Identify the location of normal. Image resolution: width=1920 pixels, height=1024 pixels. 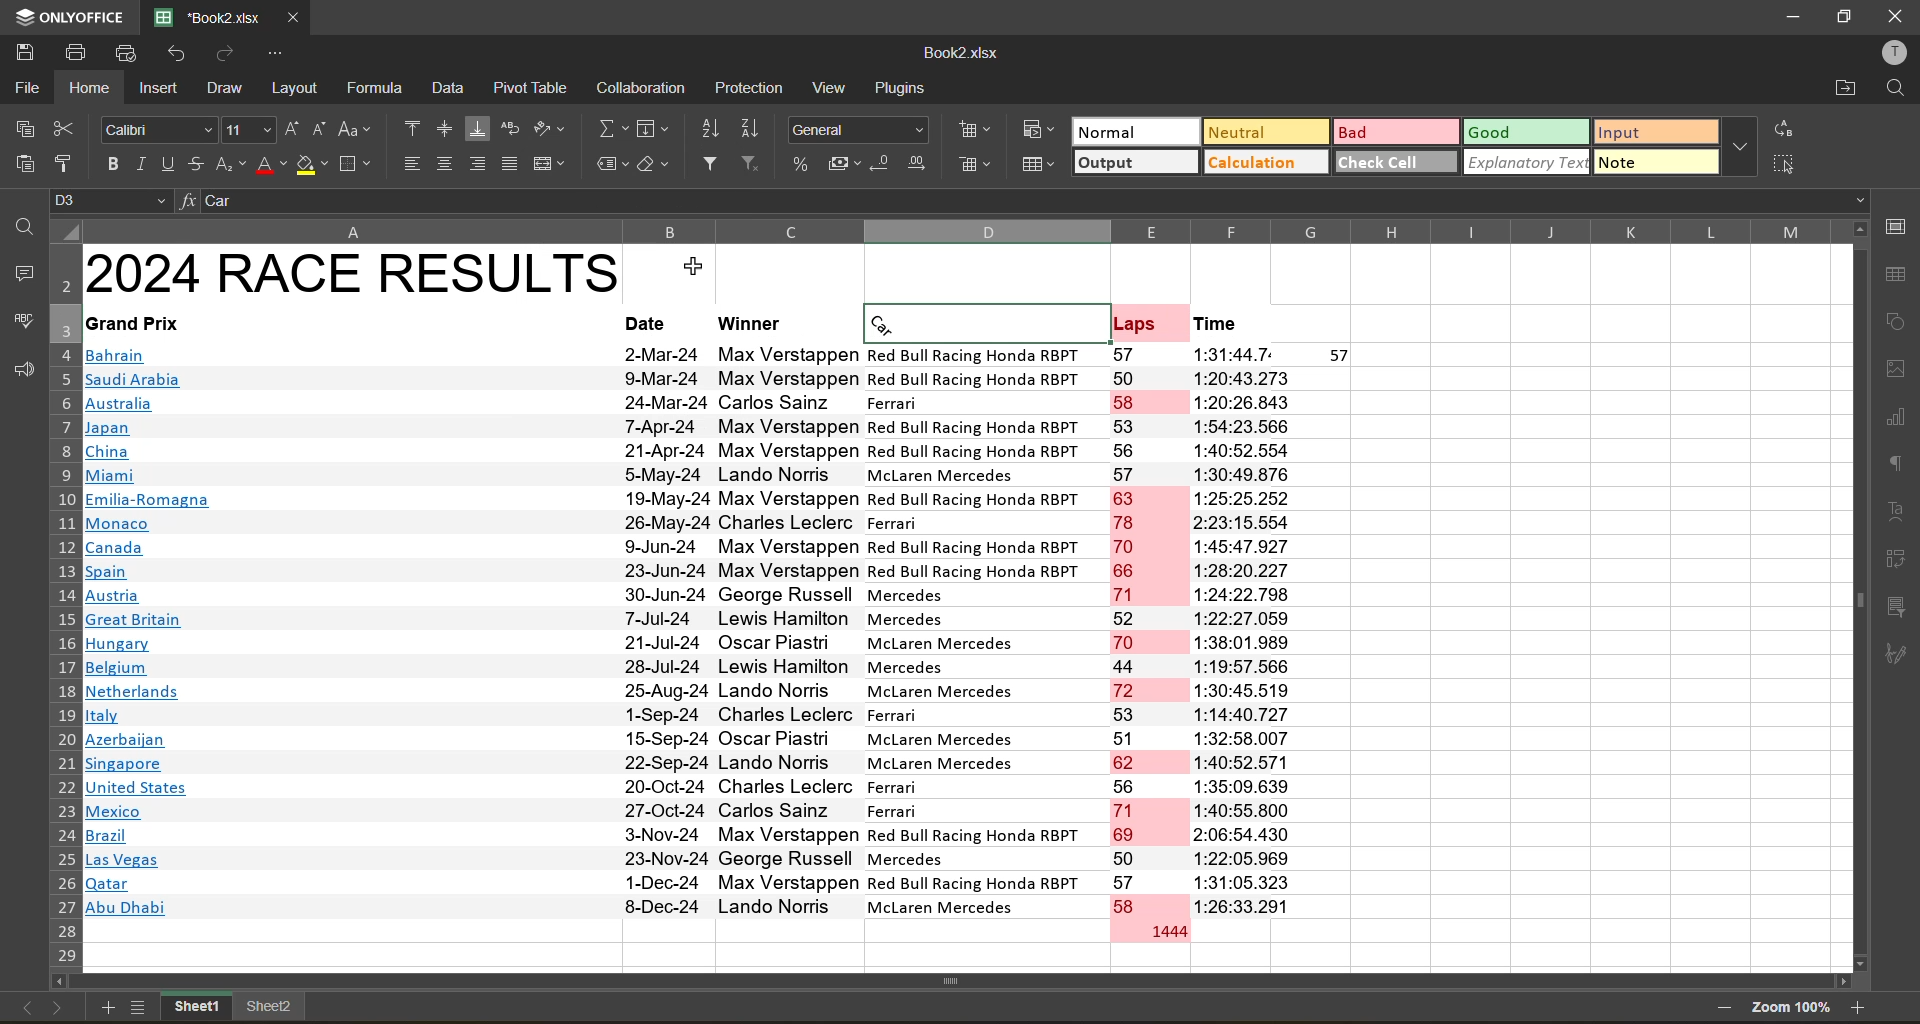
(1133, 131).